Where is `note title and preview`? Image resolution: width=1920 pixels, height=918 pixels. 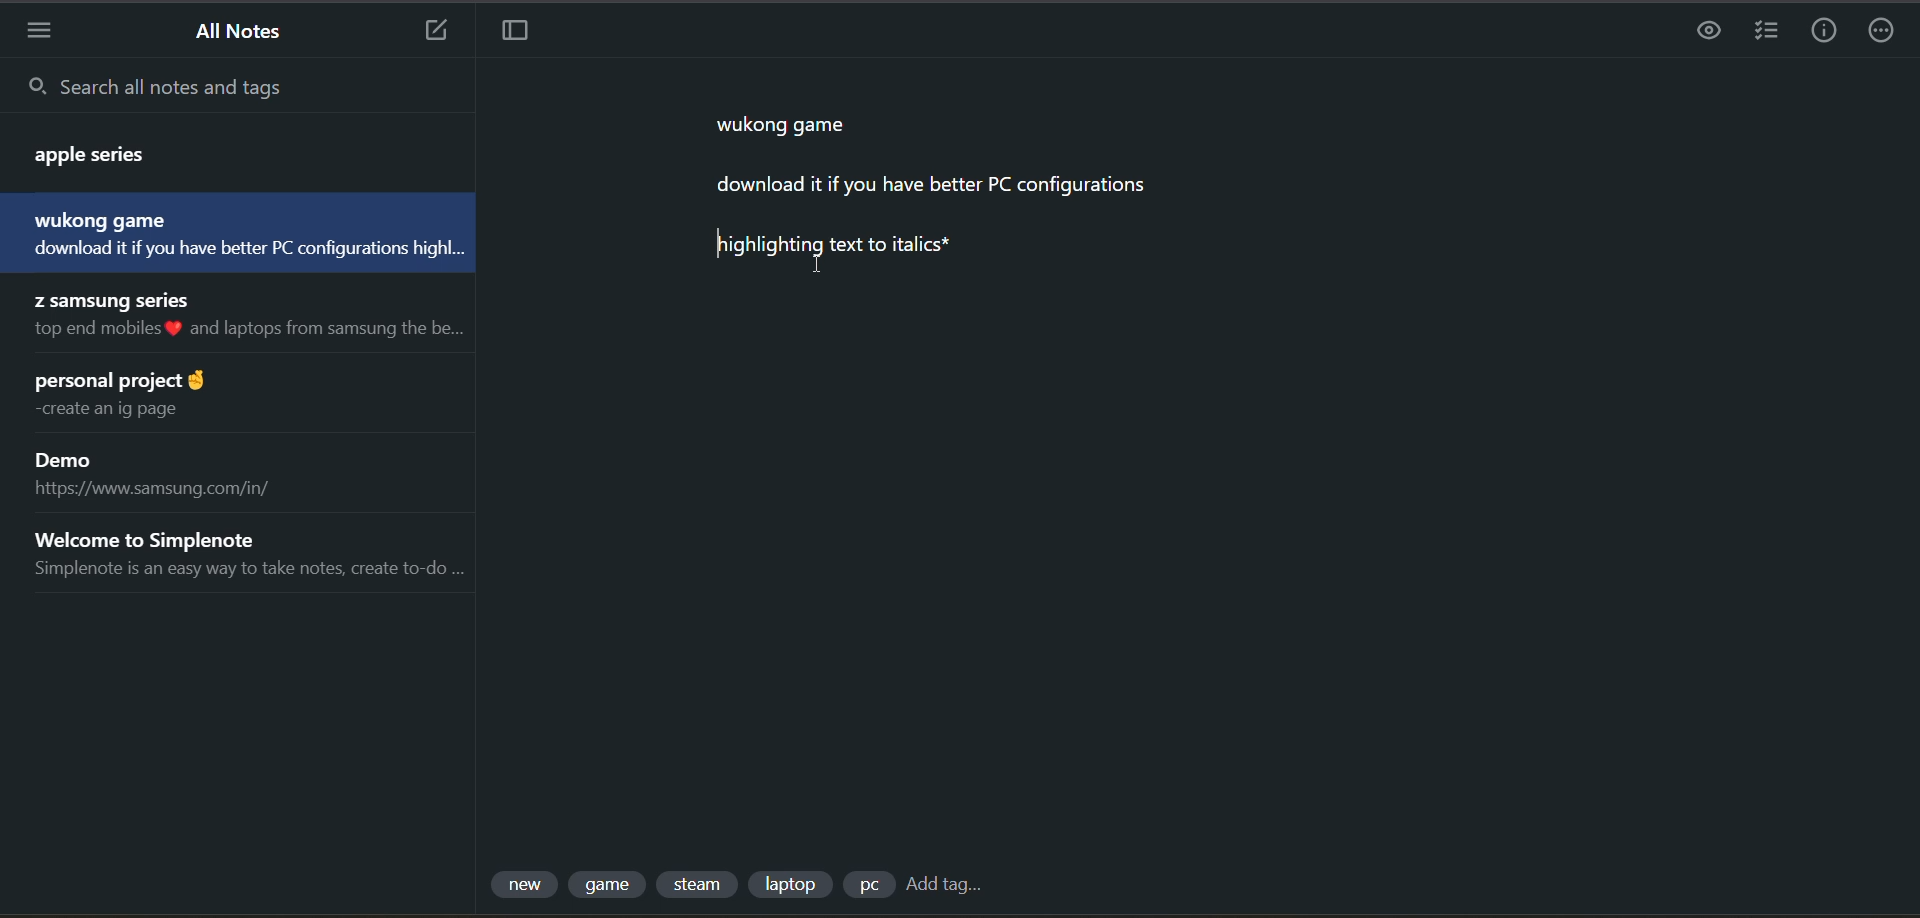
note title and preview is located at coordinates (233, 232).